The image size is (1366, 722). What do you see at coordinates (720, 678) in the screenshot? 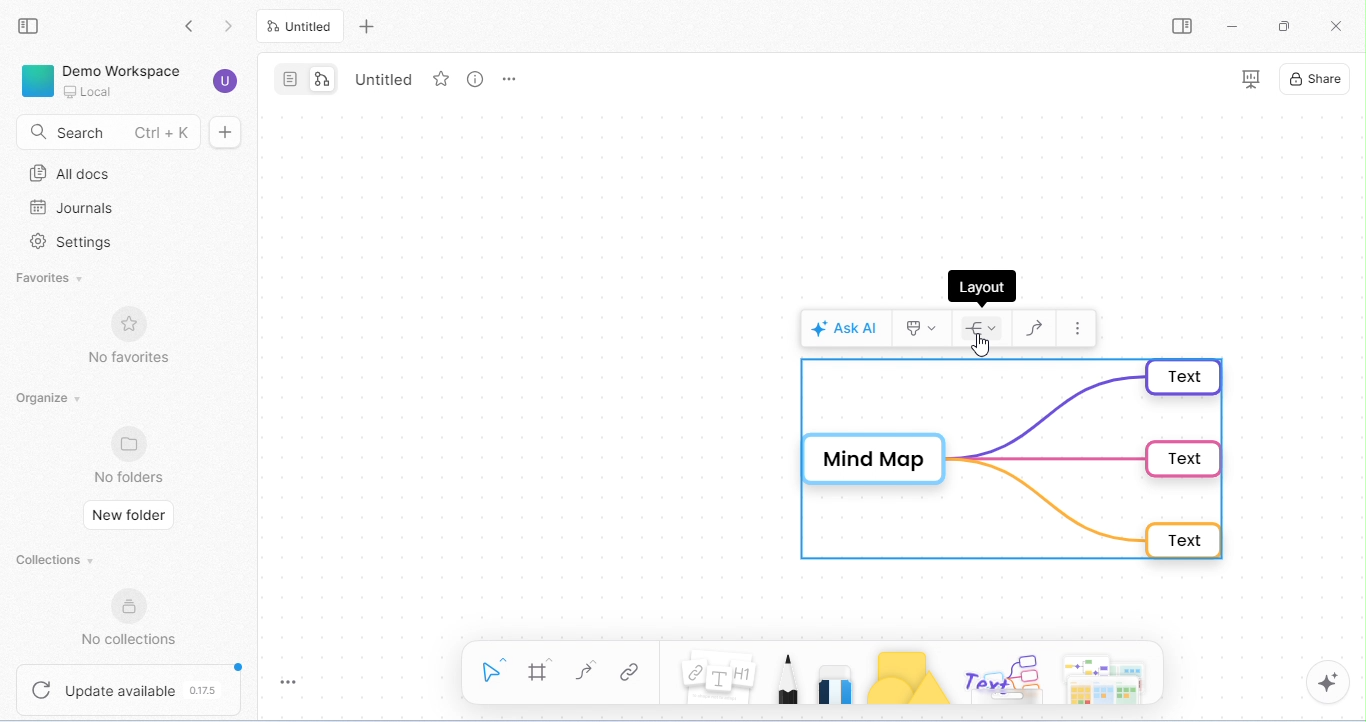
I see `note` at bounding box center [720, 678].